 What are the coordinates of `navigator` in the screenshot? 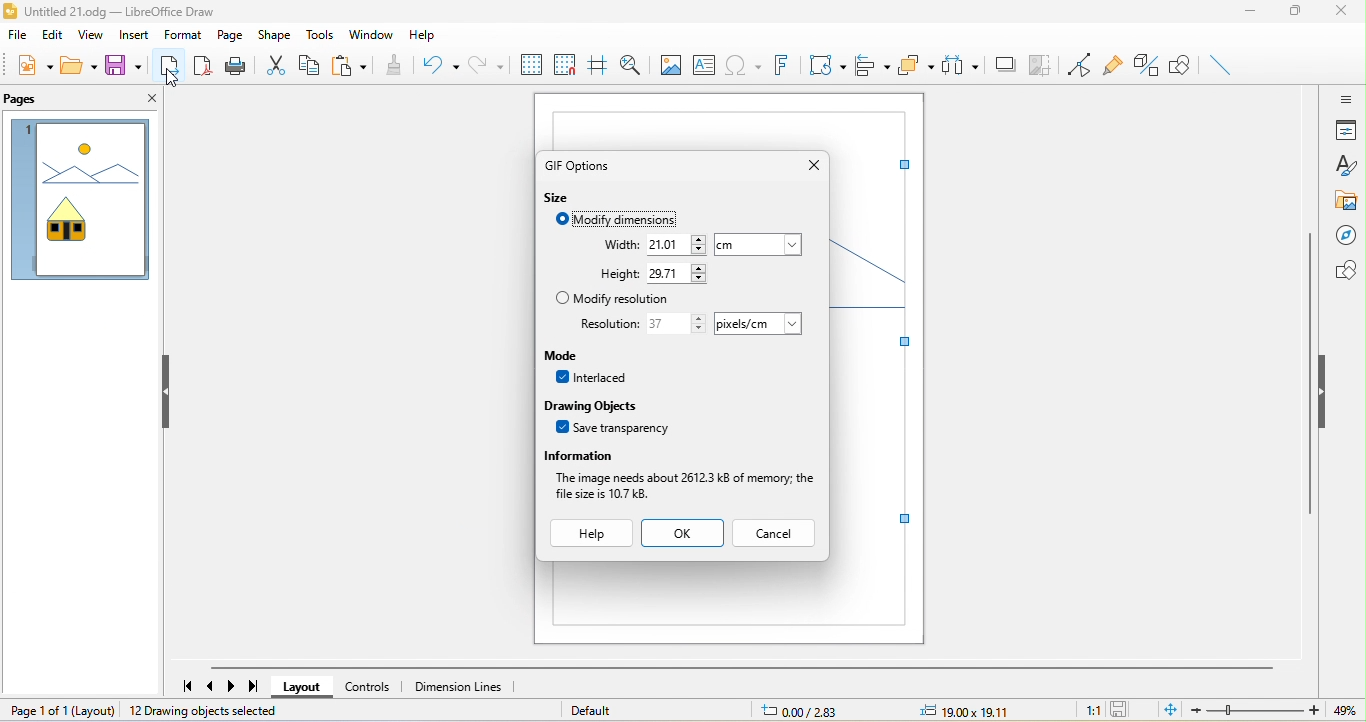 It's located at (1344, 237).